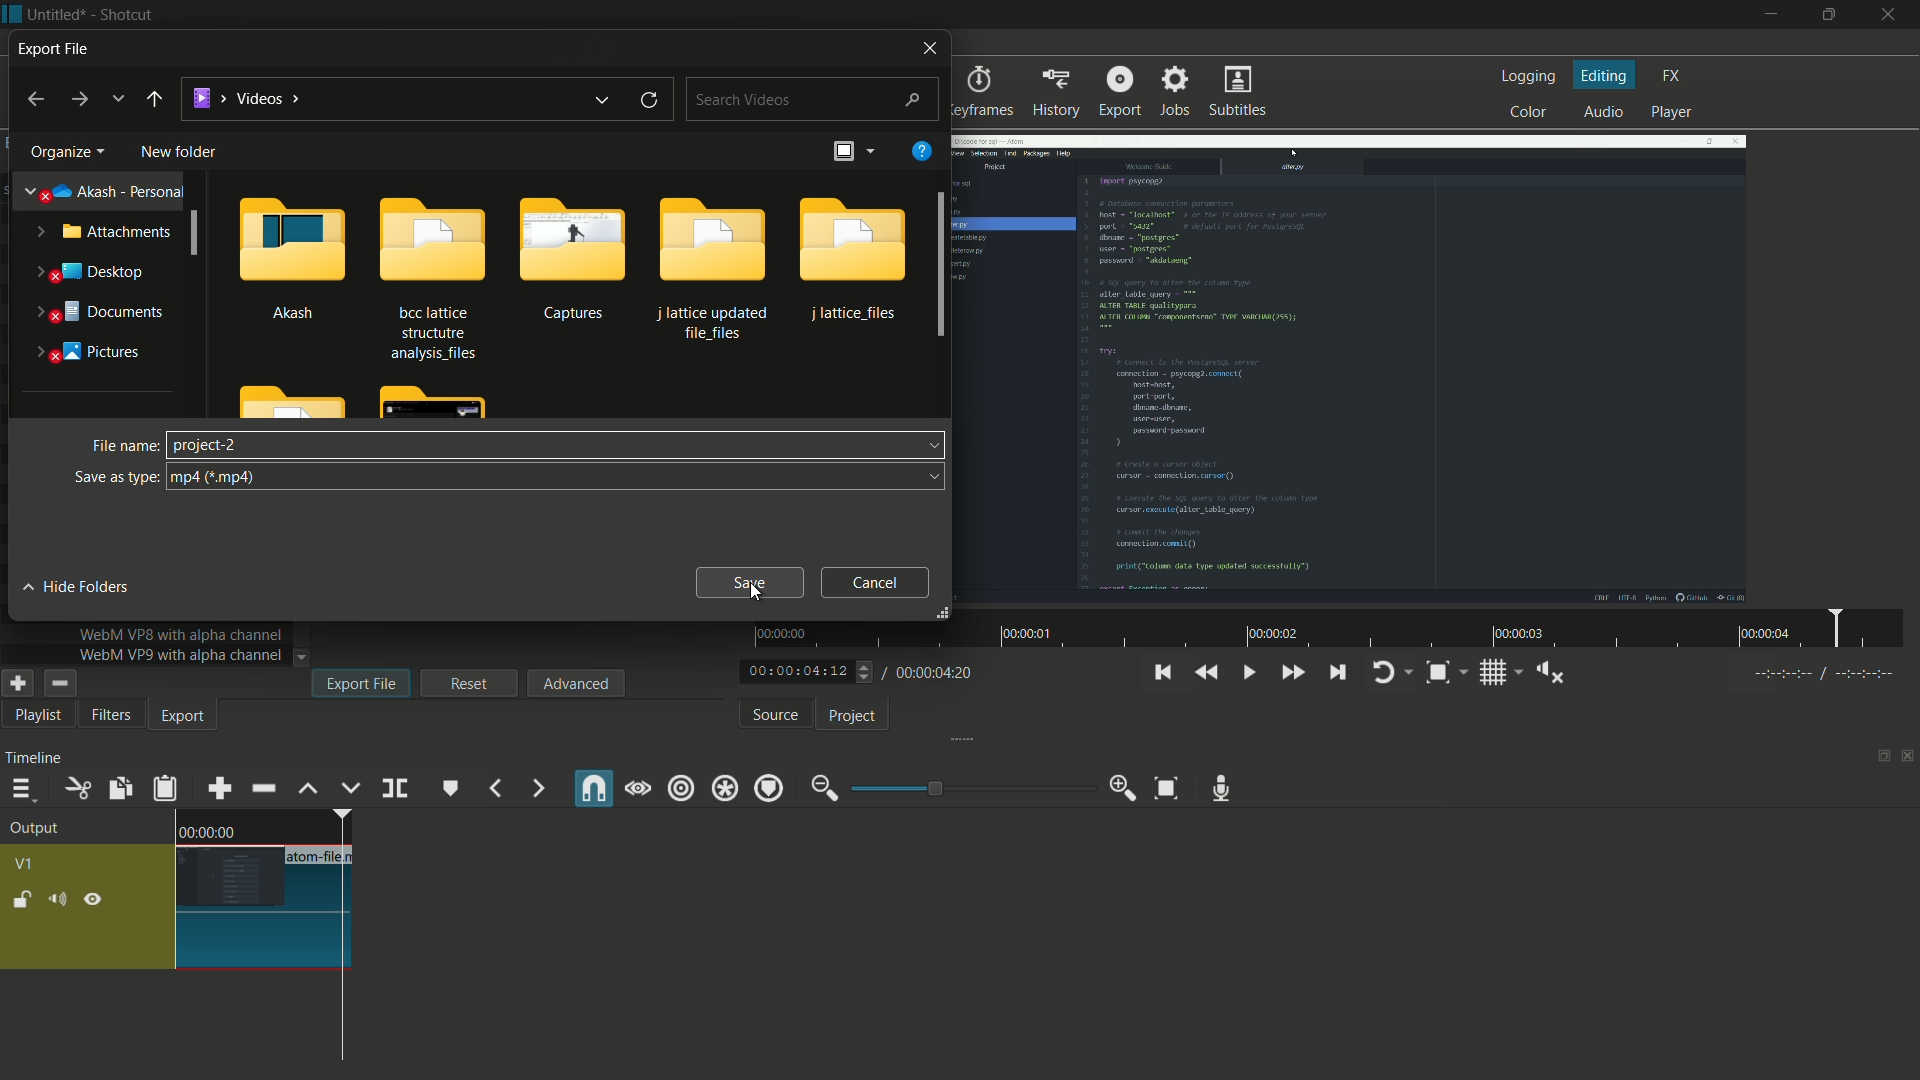  Describe the element at coordinates (244, 95) in the screenshot. I see `location` at that location.